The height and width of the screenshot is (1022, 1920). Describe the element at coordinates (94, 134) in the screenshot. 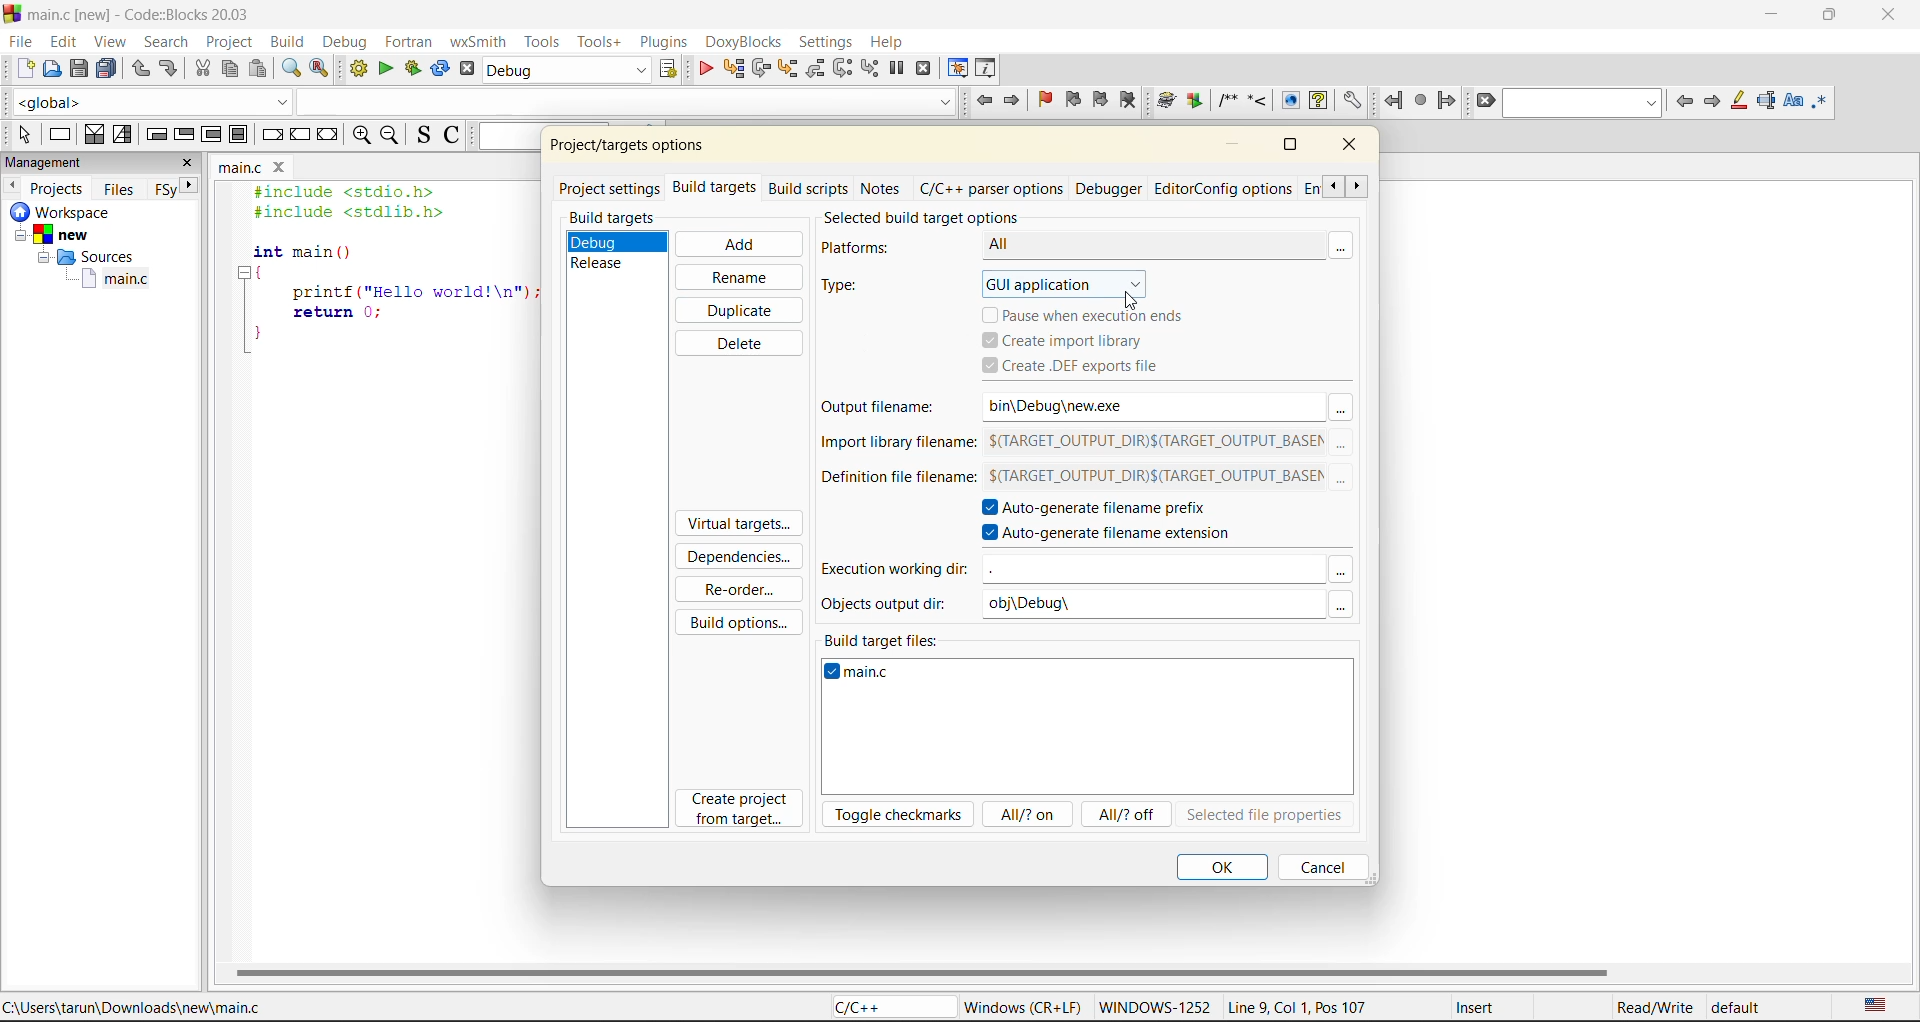

I see `decision` at that location.